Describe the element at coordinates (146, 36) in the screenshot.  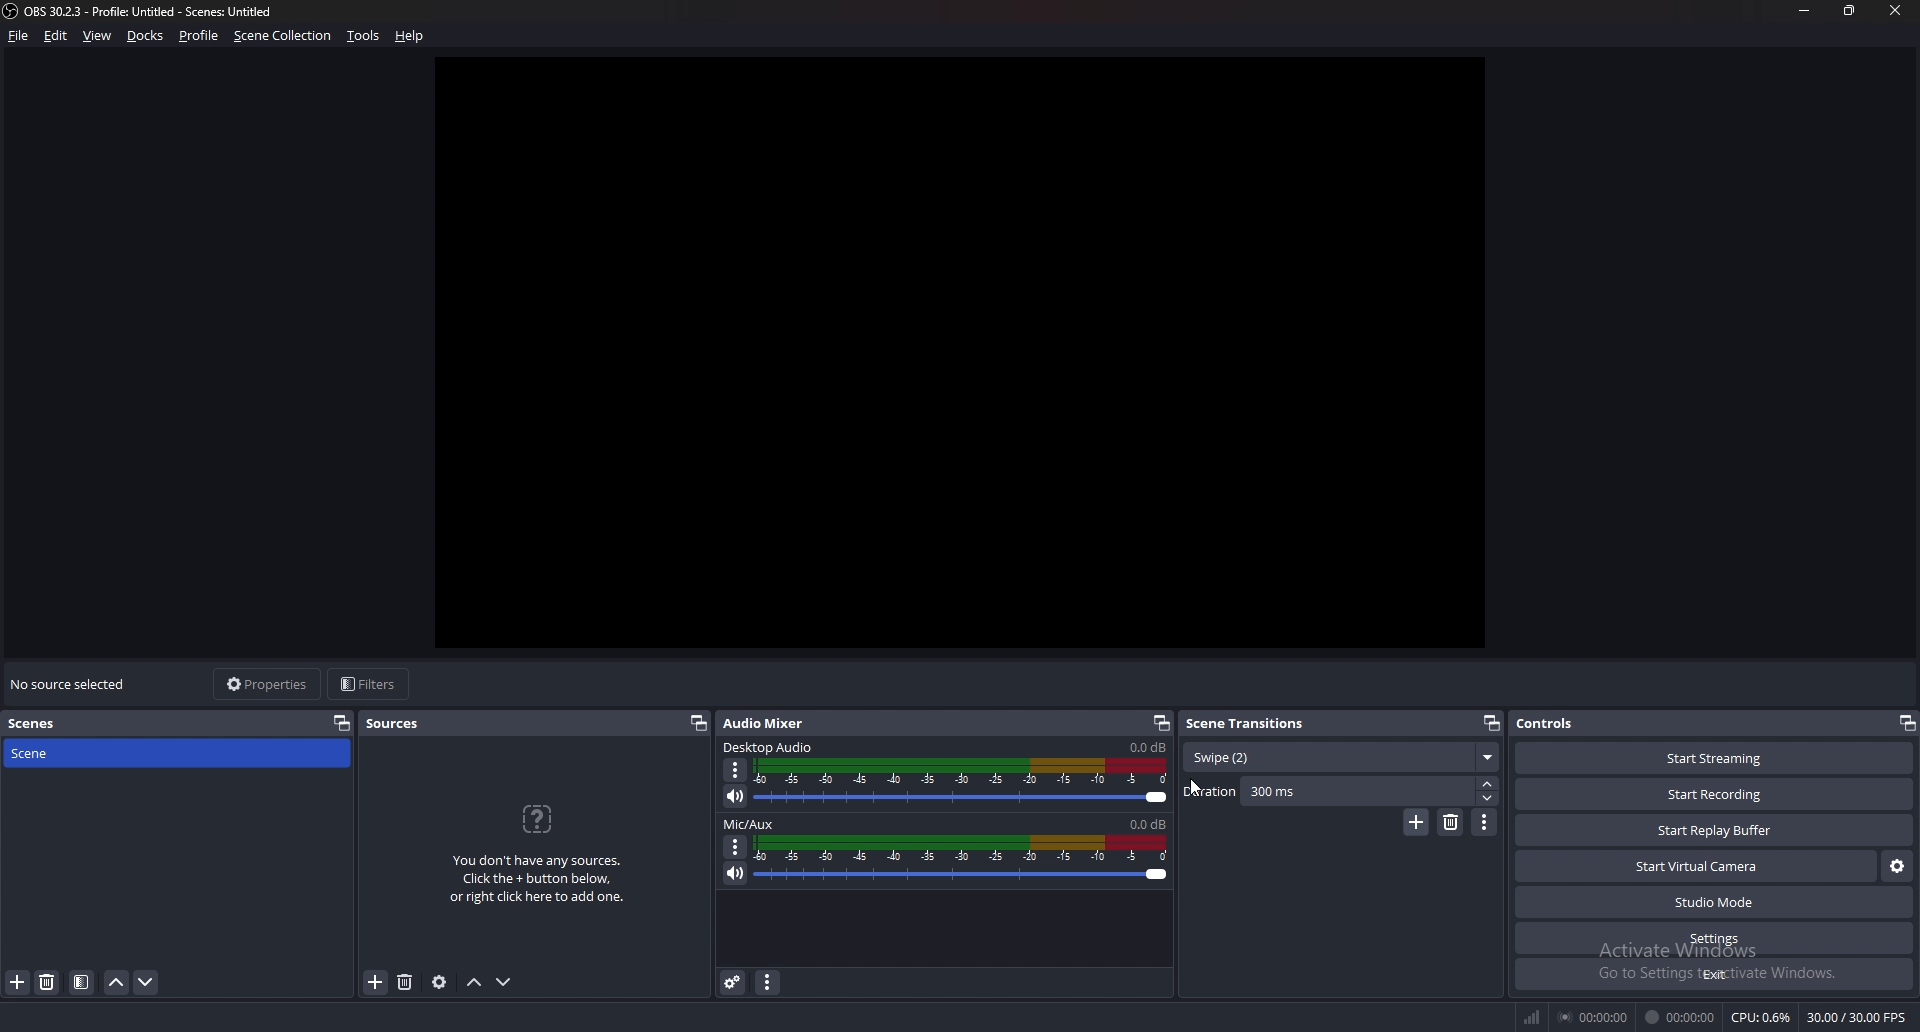
I see `docks` at that location.